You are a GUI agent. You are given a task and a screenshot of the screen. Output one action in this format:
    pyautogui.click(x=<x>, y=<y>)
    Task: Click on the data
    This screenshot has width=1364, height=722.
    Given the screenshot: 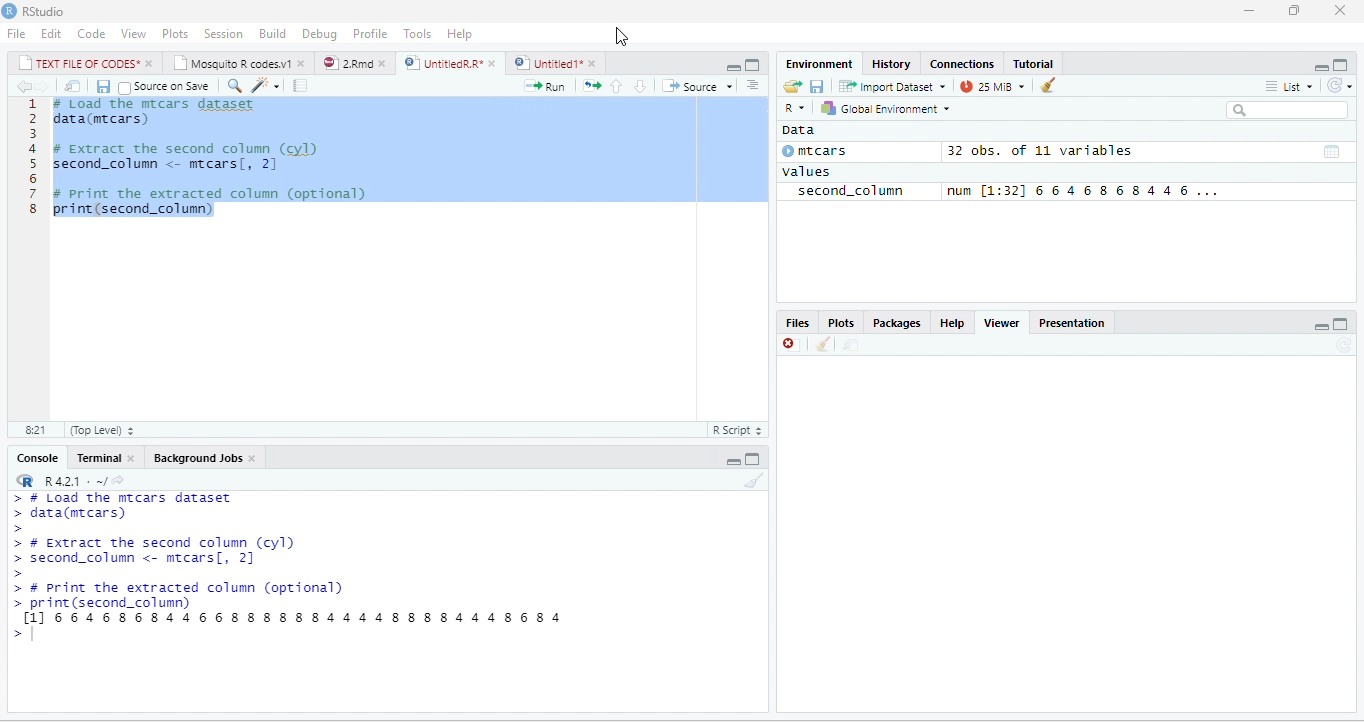 What is the action you would take?
    pyautogui.click(x=798, y=130)
    